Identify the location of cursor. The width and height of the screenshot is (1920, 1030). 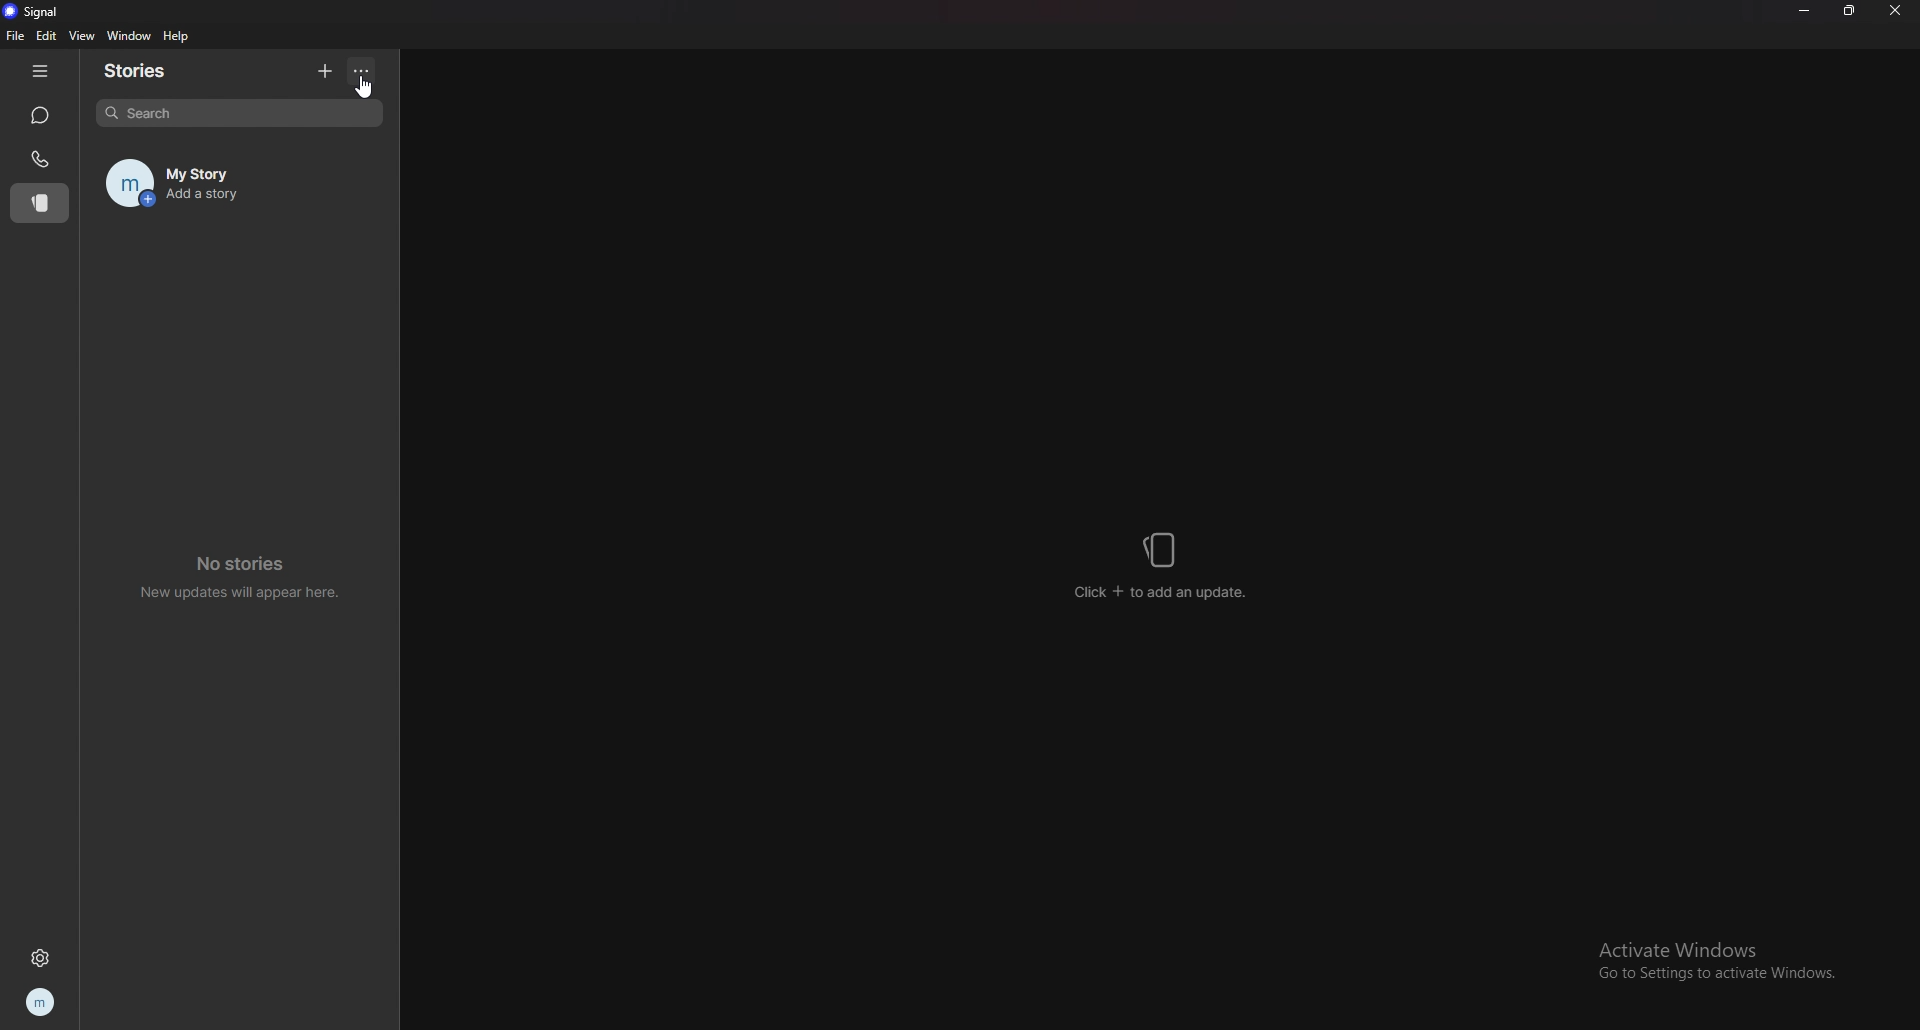
(362, 85).